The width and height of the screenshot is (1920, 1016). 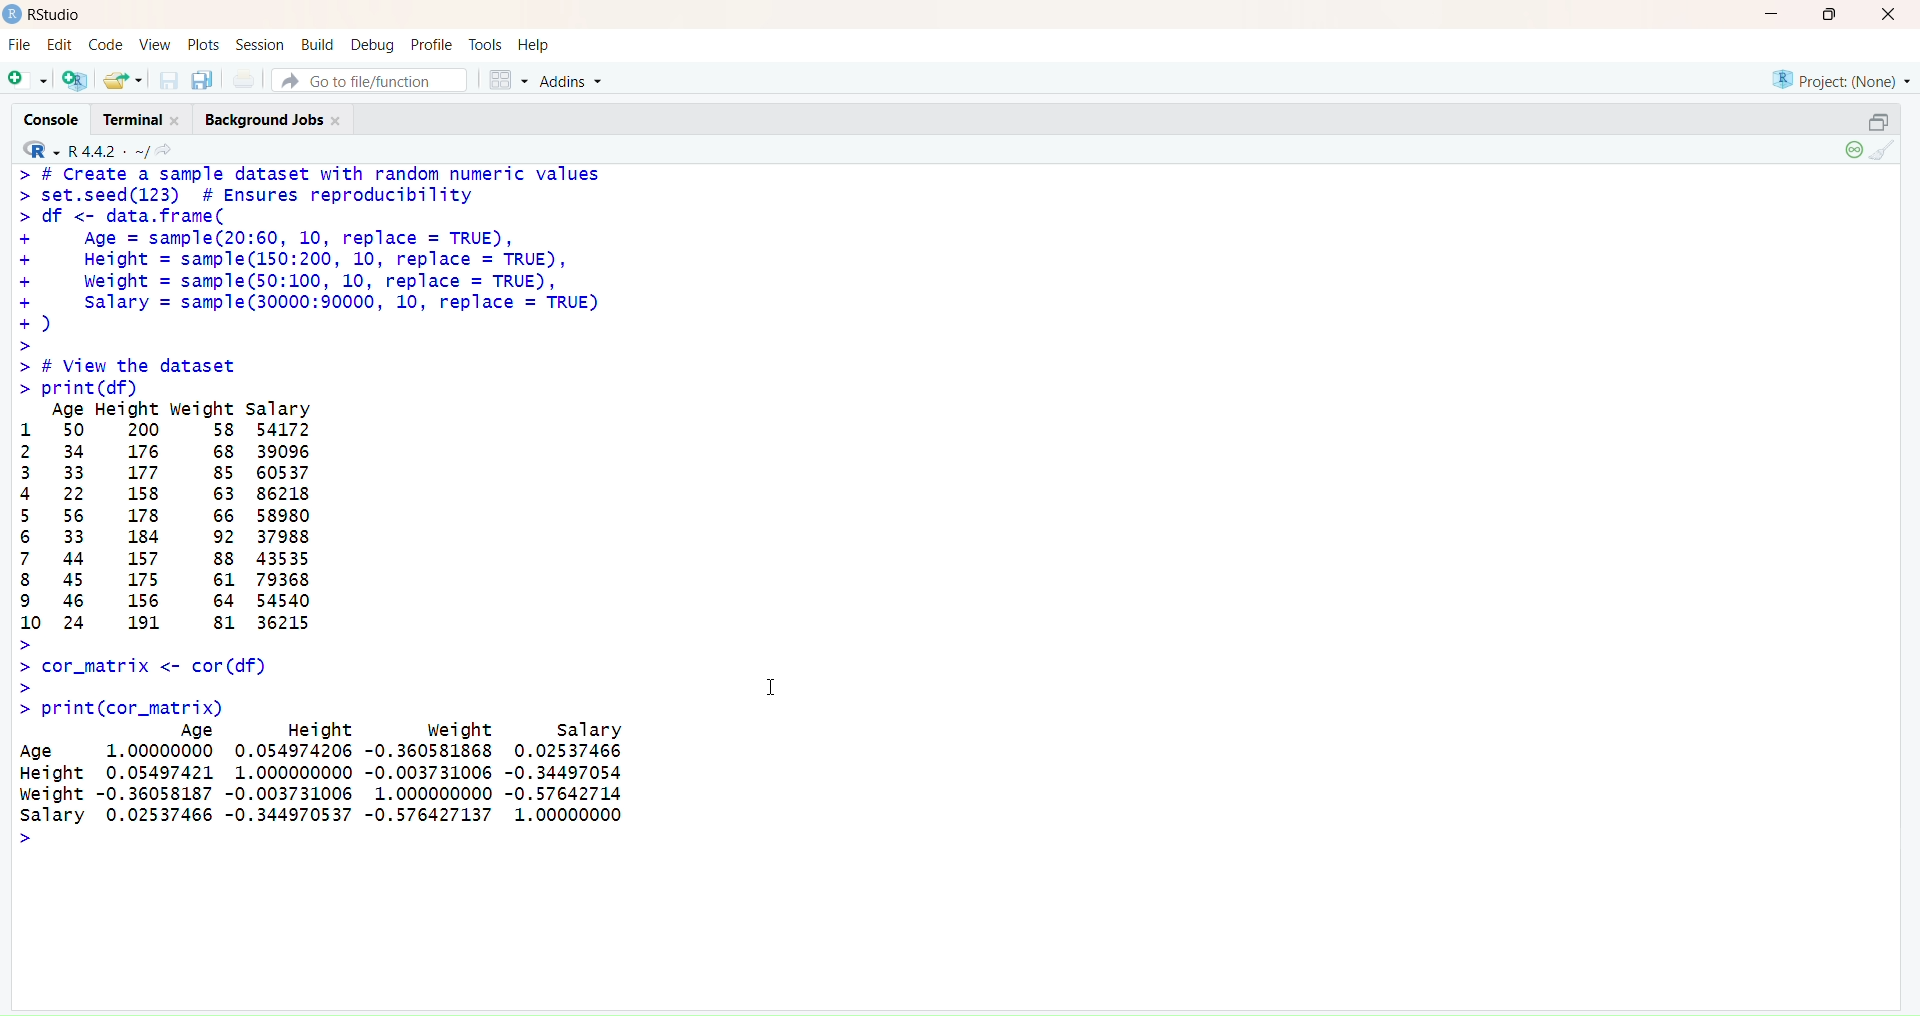 I want to click on Addons, so click(x=575, y=81).